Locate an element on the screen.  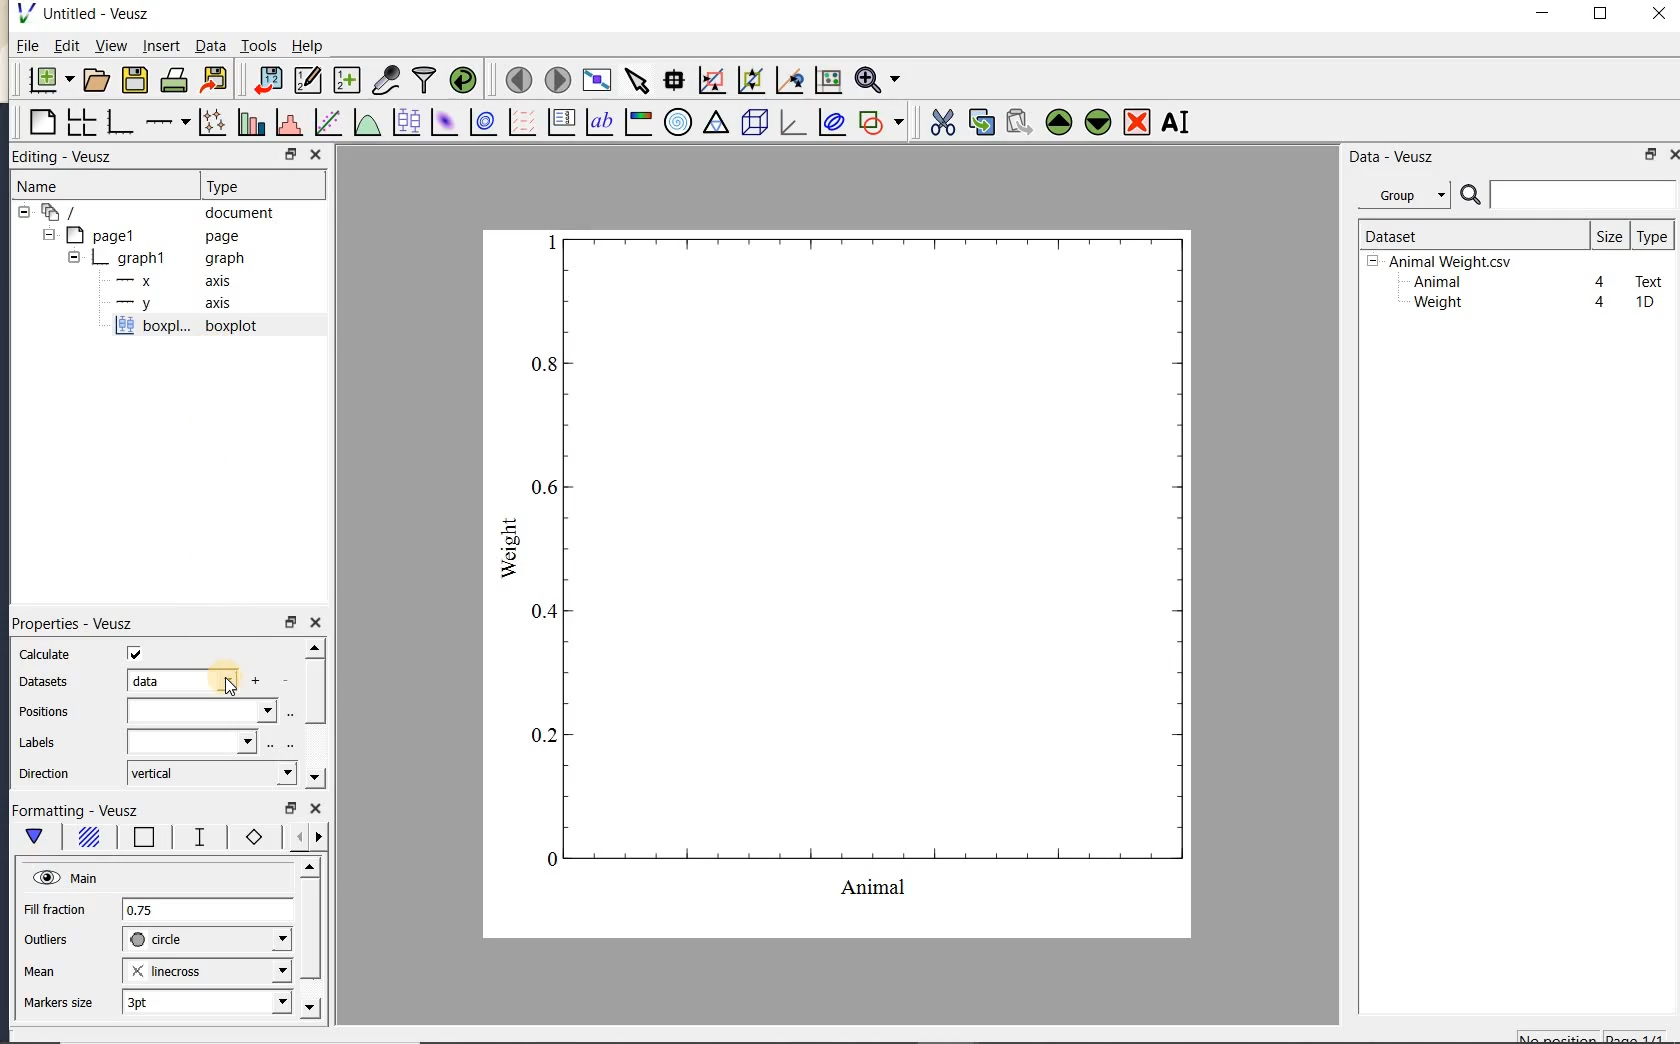
positions is located at coordinates (43, 714).